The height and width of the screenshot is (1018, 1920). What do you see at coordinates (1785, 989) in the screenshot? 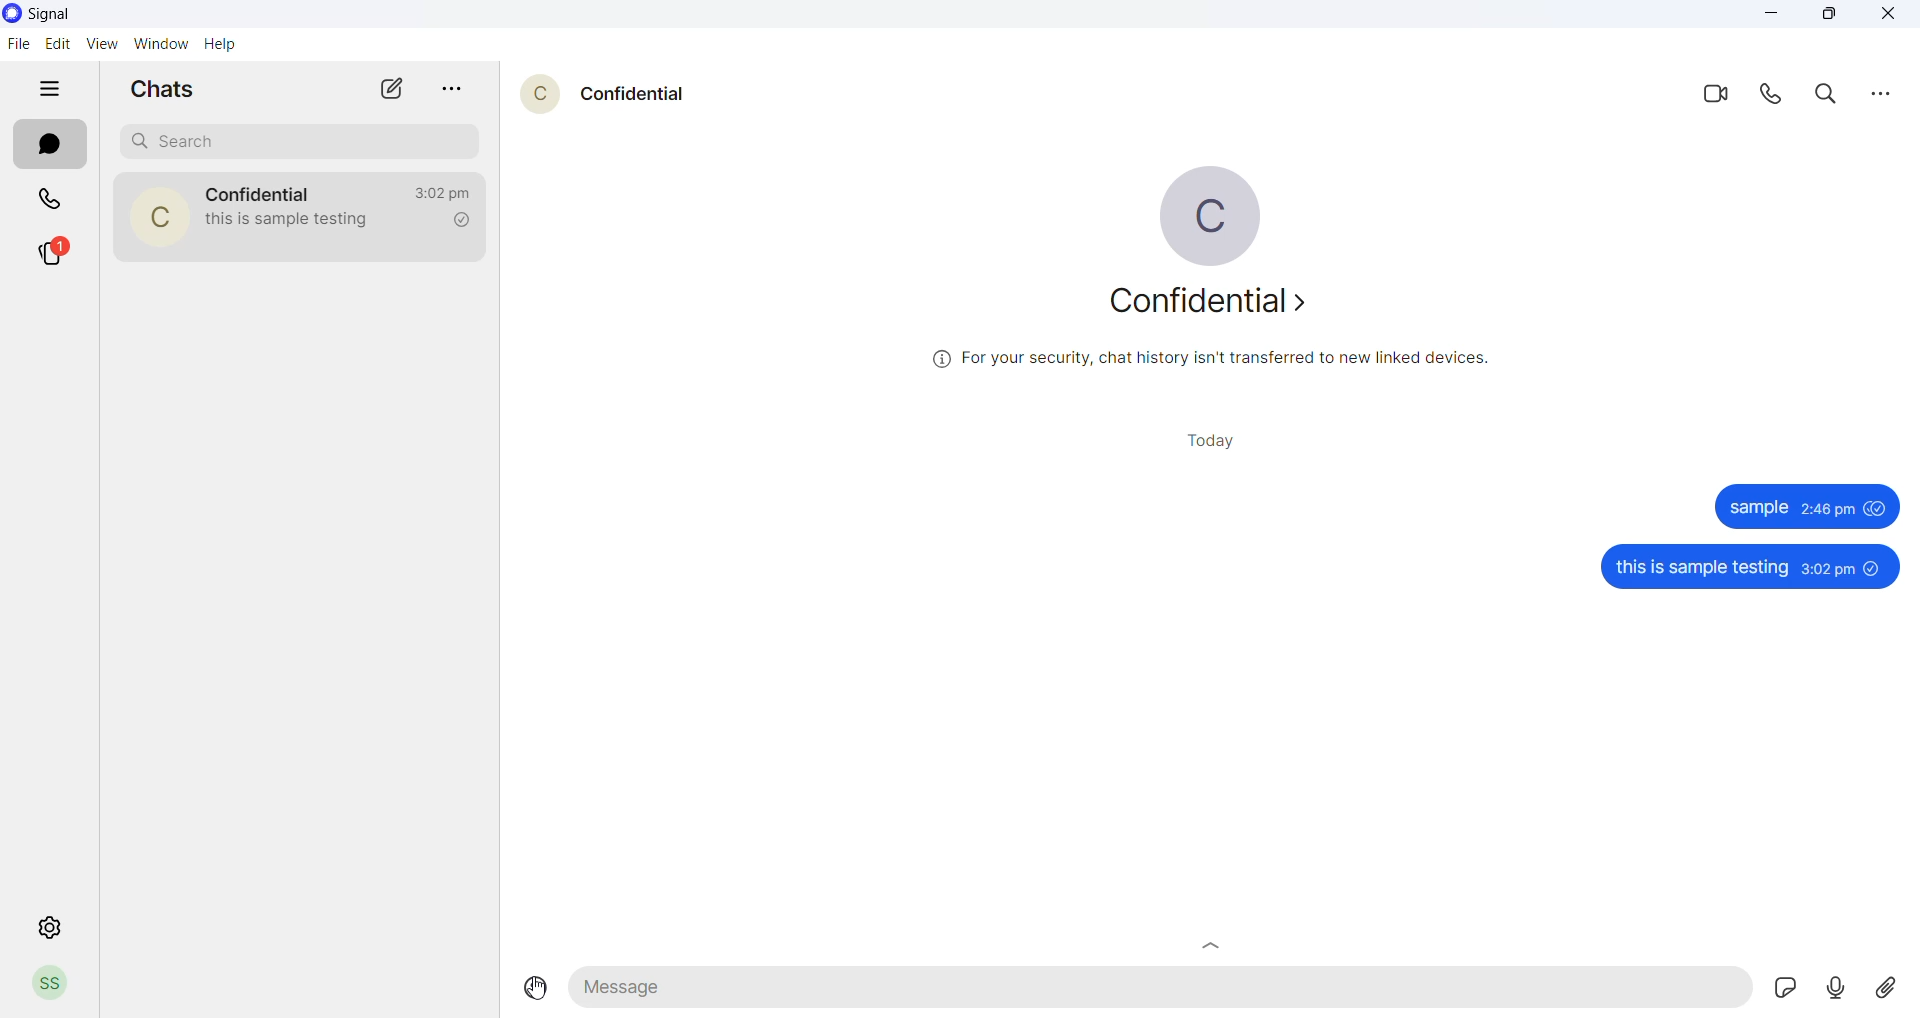
I see `sticker` at bounding box center [1785, 989].